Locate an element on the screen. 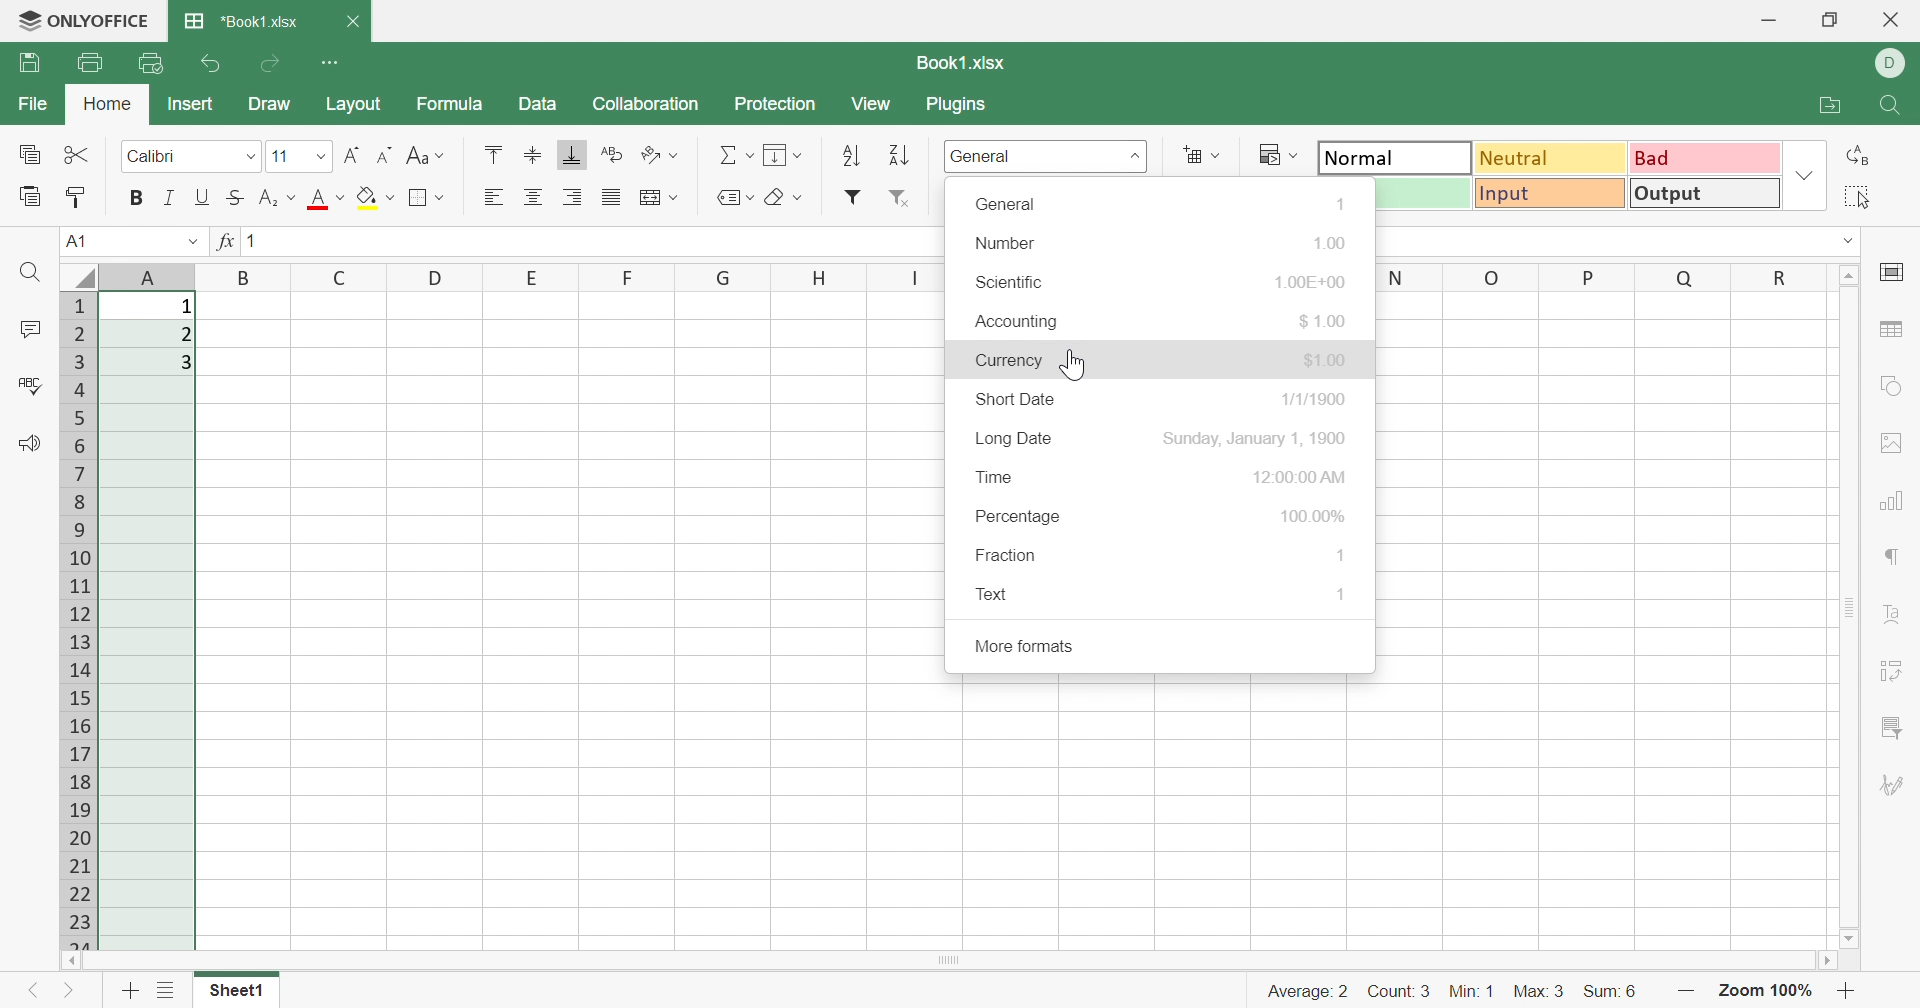  Wrap text is located at coordinates (655, 198).